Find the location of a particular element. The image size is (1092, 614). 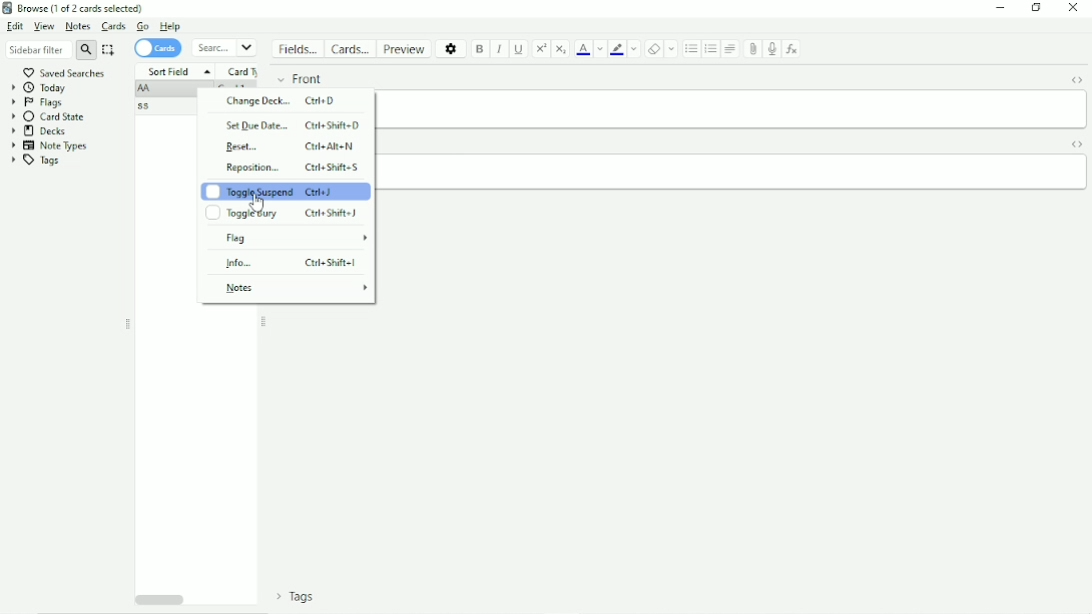

Reposition Ctrl + Shift + S is located at coordinates (291, 167).